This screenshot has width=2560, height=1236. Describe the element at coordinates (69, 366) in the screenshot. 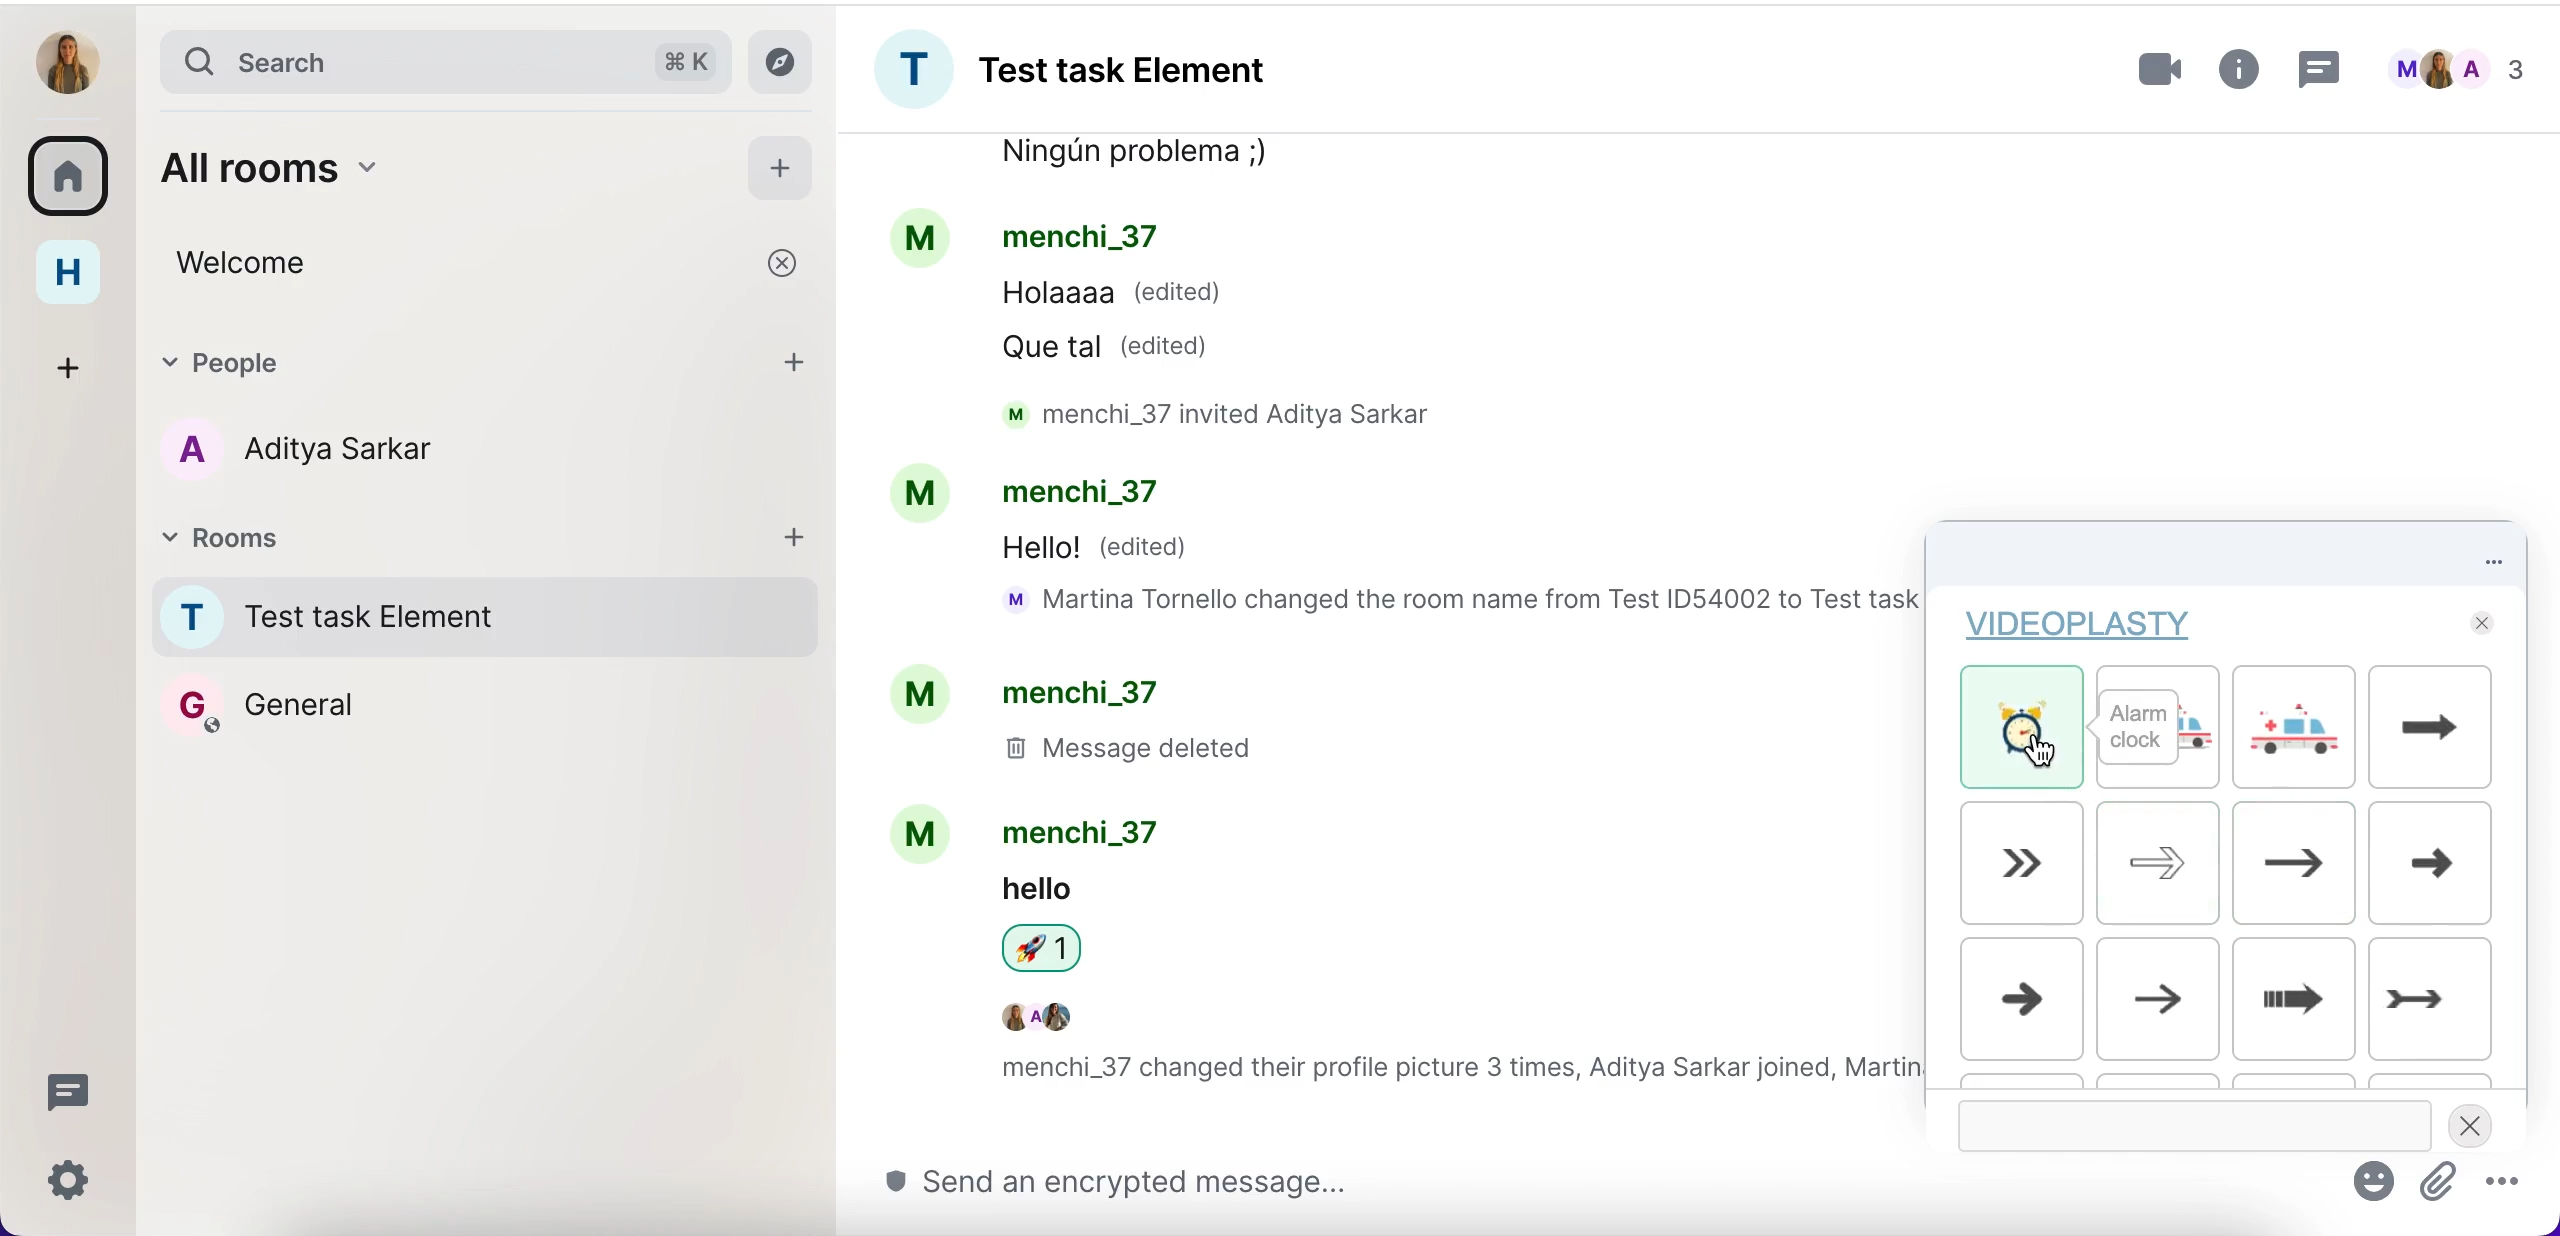

I see `create a space` at that location.